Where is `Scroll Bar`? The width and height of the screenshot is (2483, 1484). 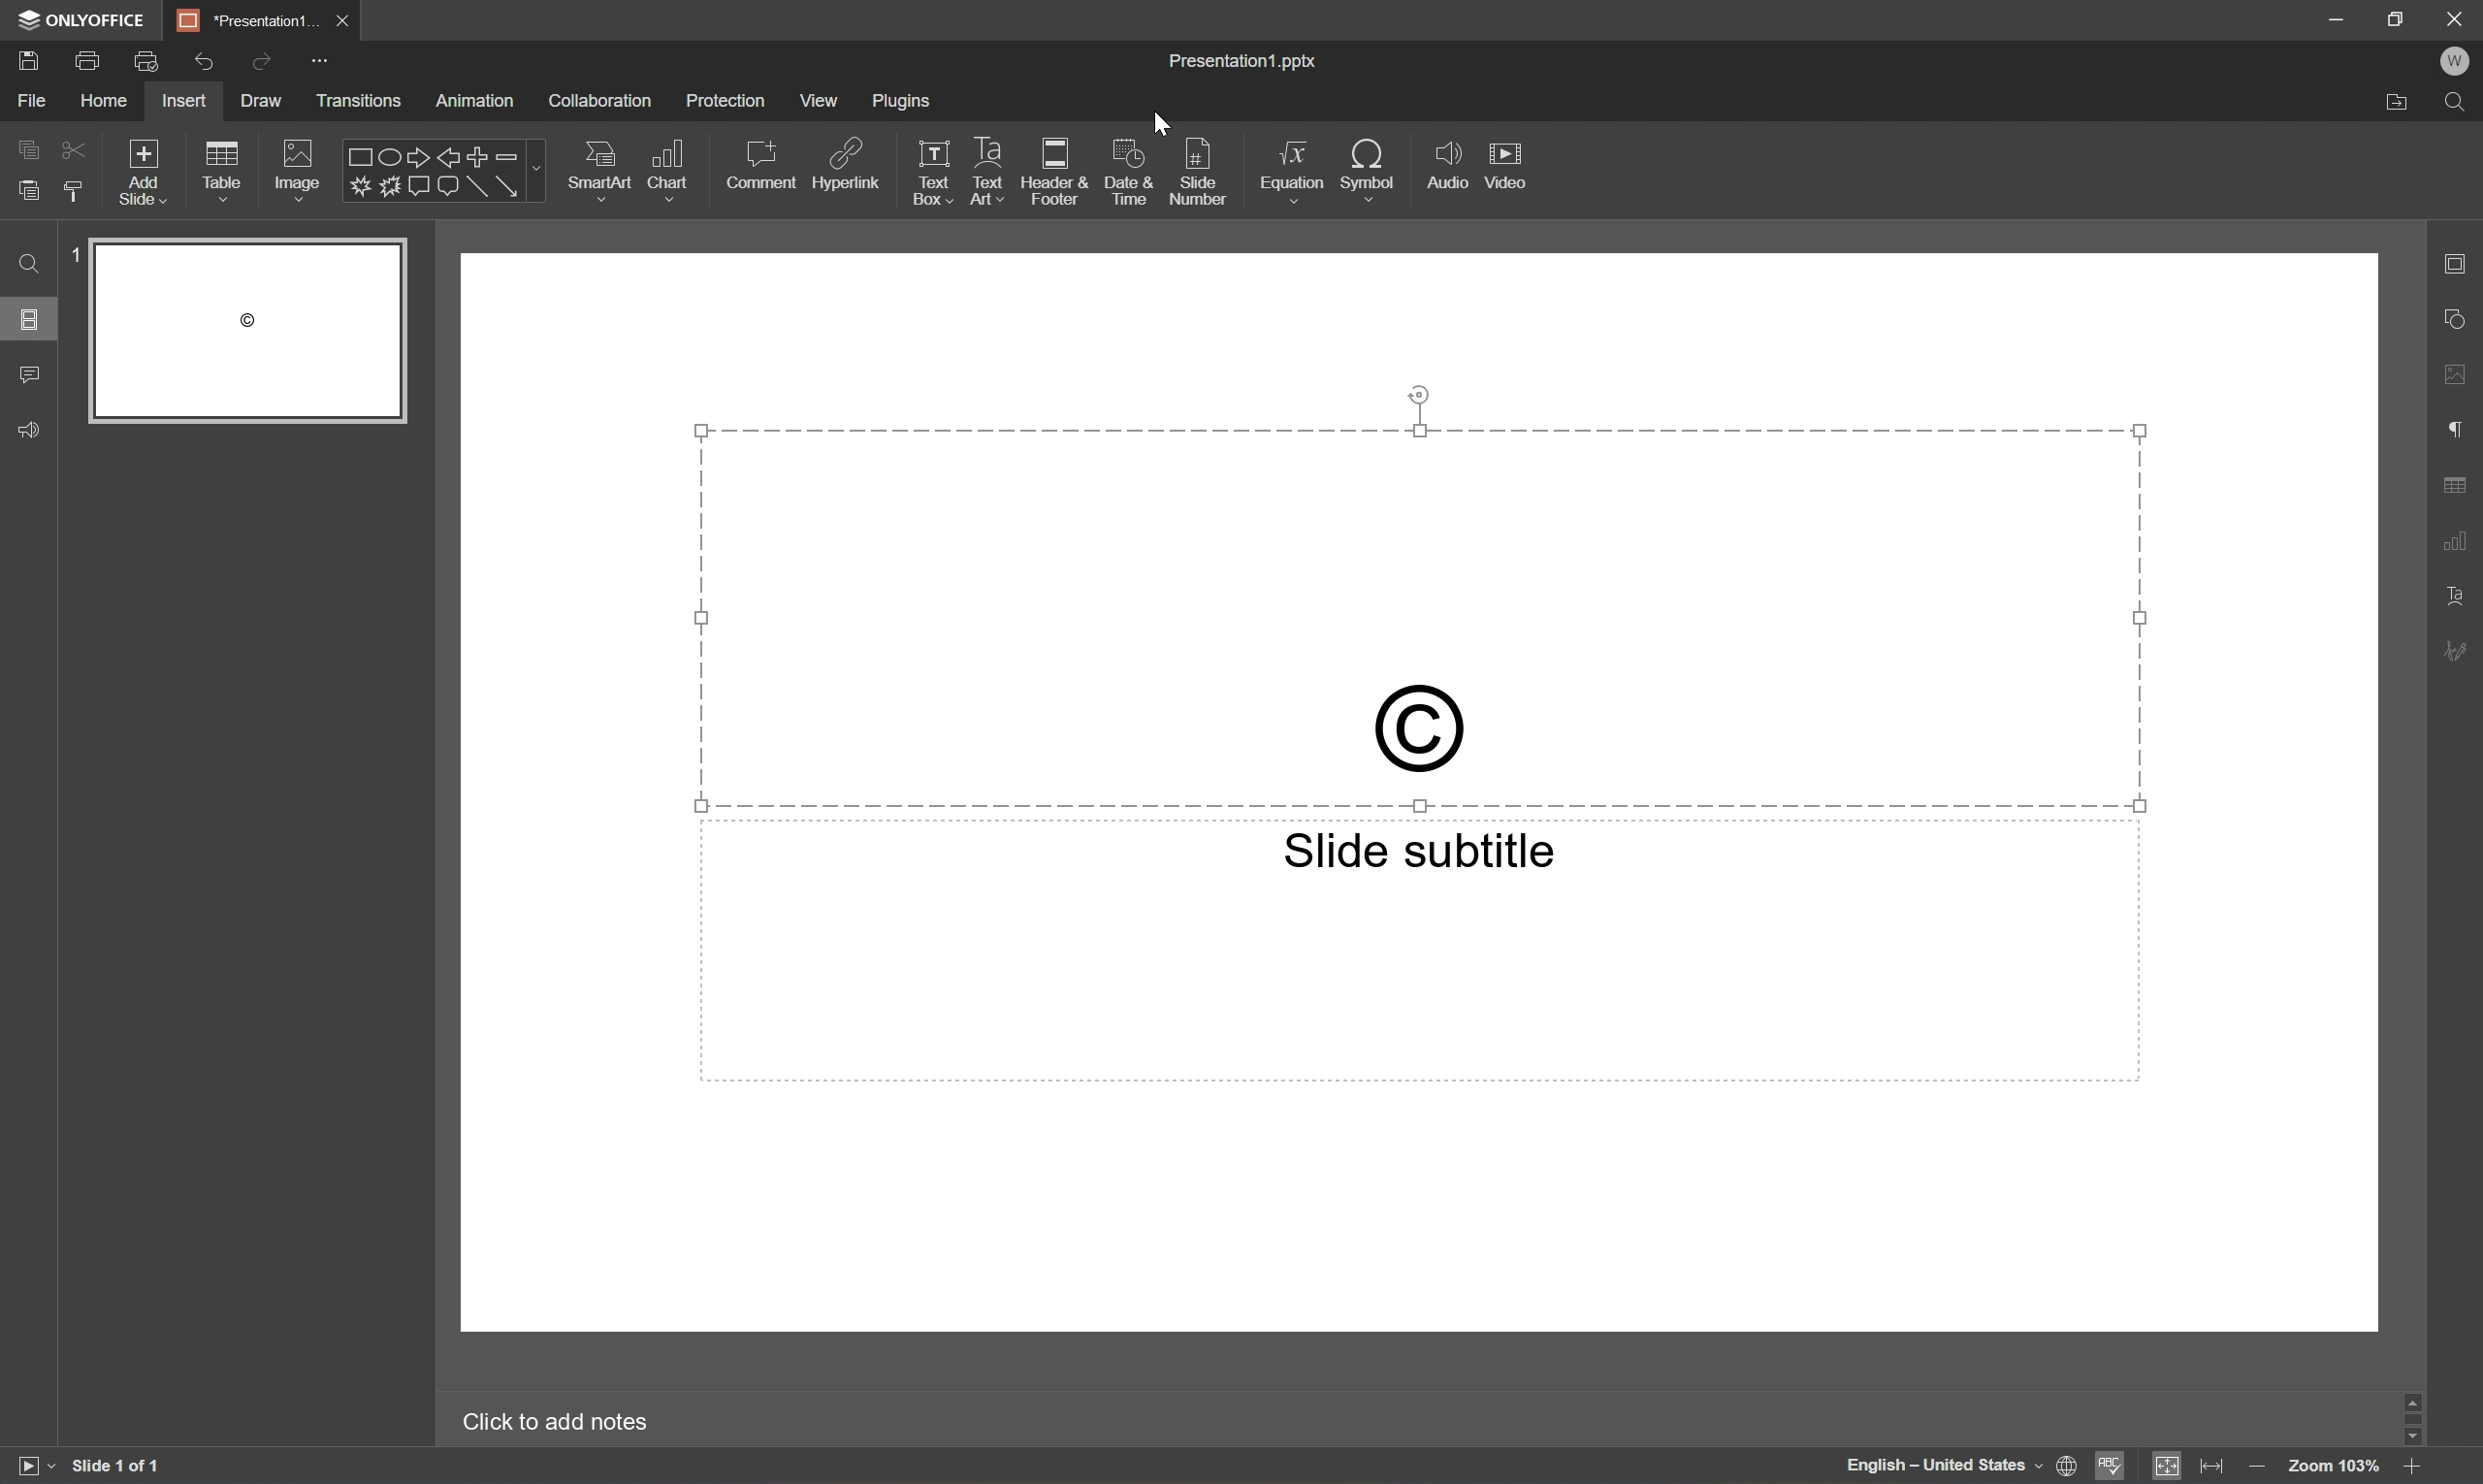 Scroll Bar is located at coordinates (2410, 1418).